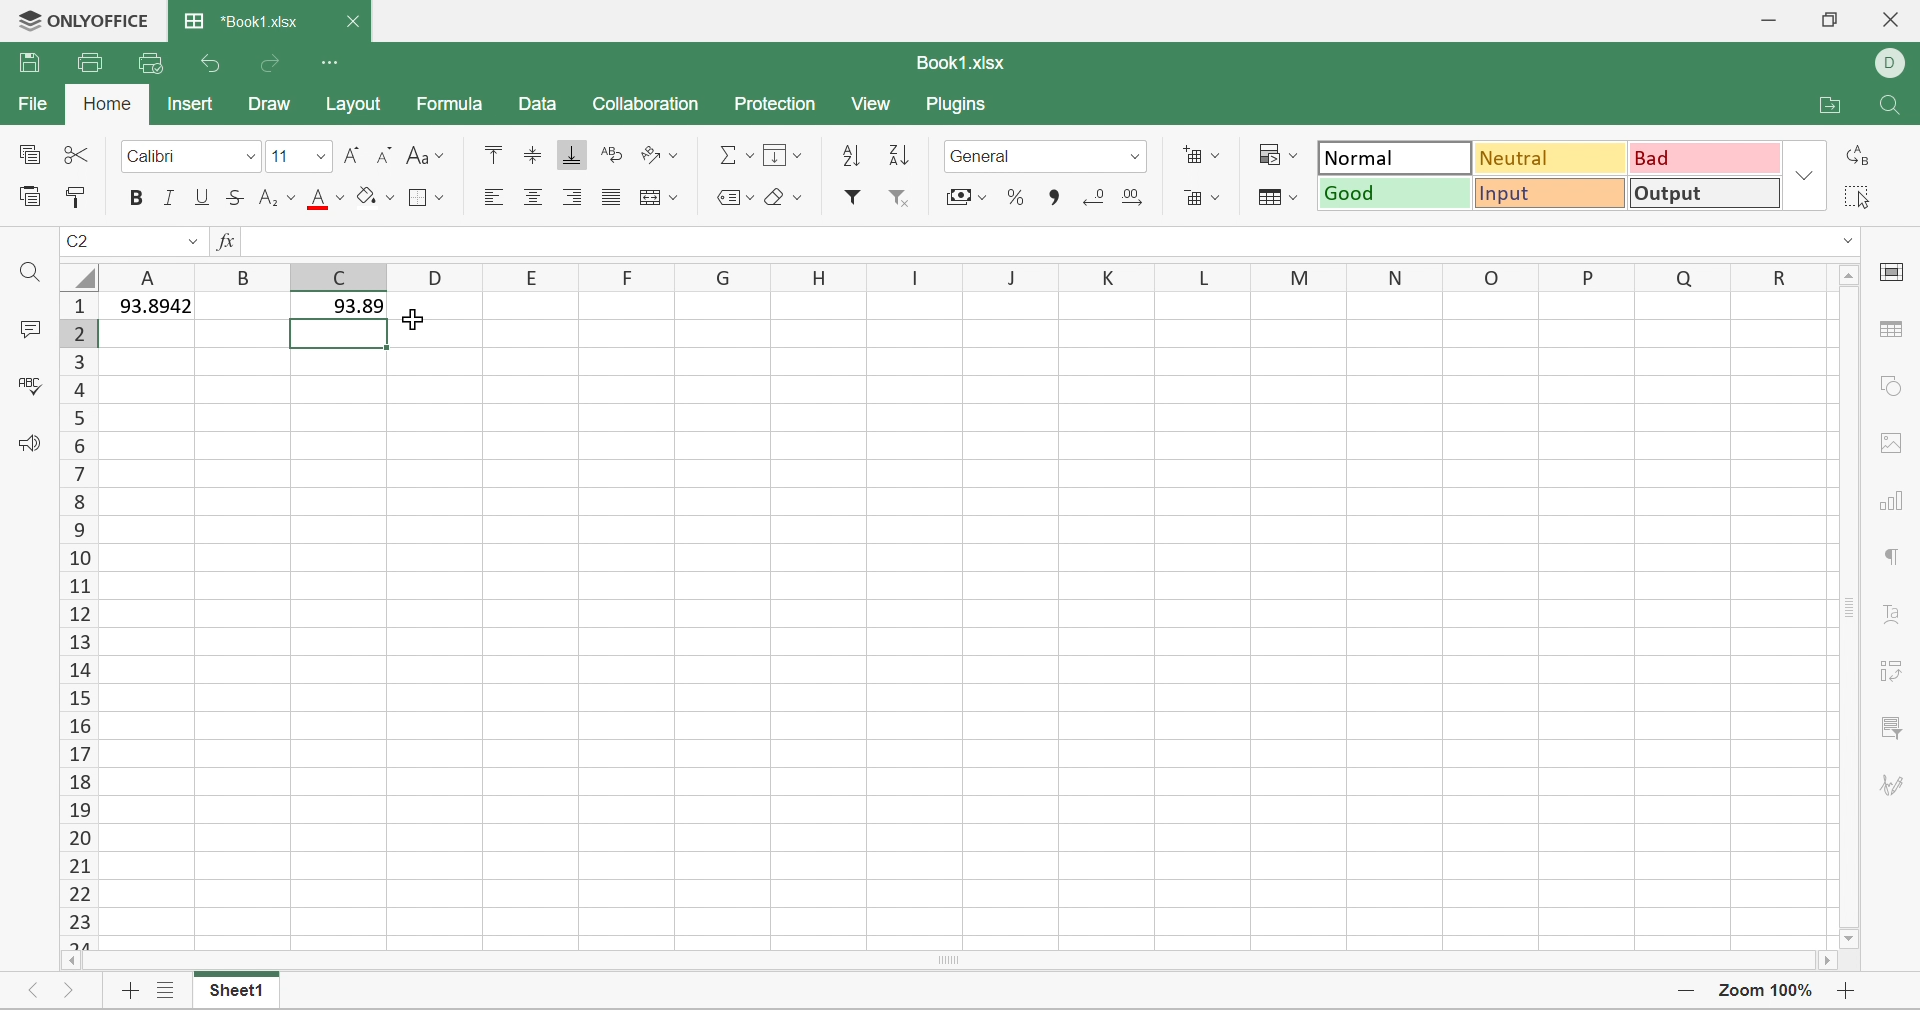 This screenshot has height=1010, width=1920. Describe the element at coordinates (67, 993) in the screenshot. I see `Next` at that location.